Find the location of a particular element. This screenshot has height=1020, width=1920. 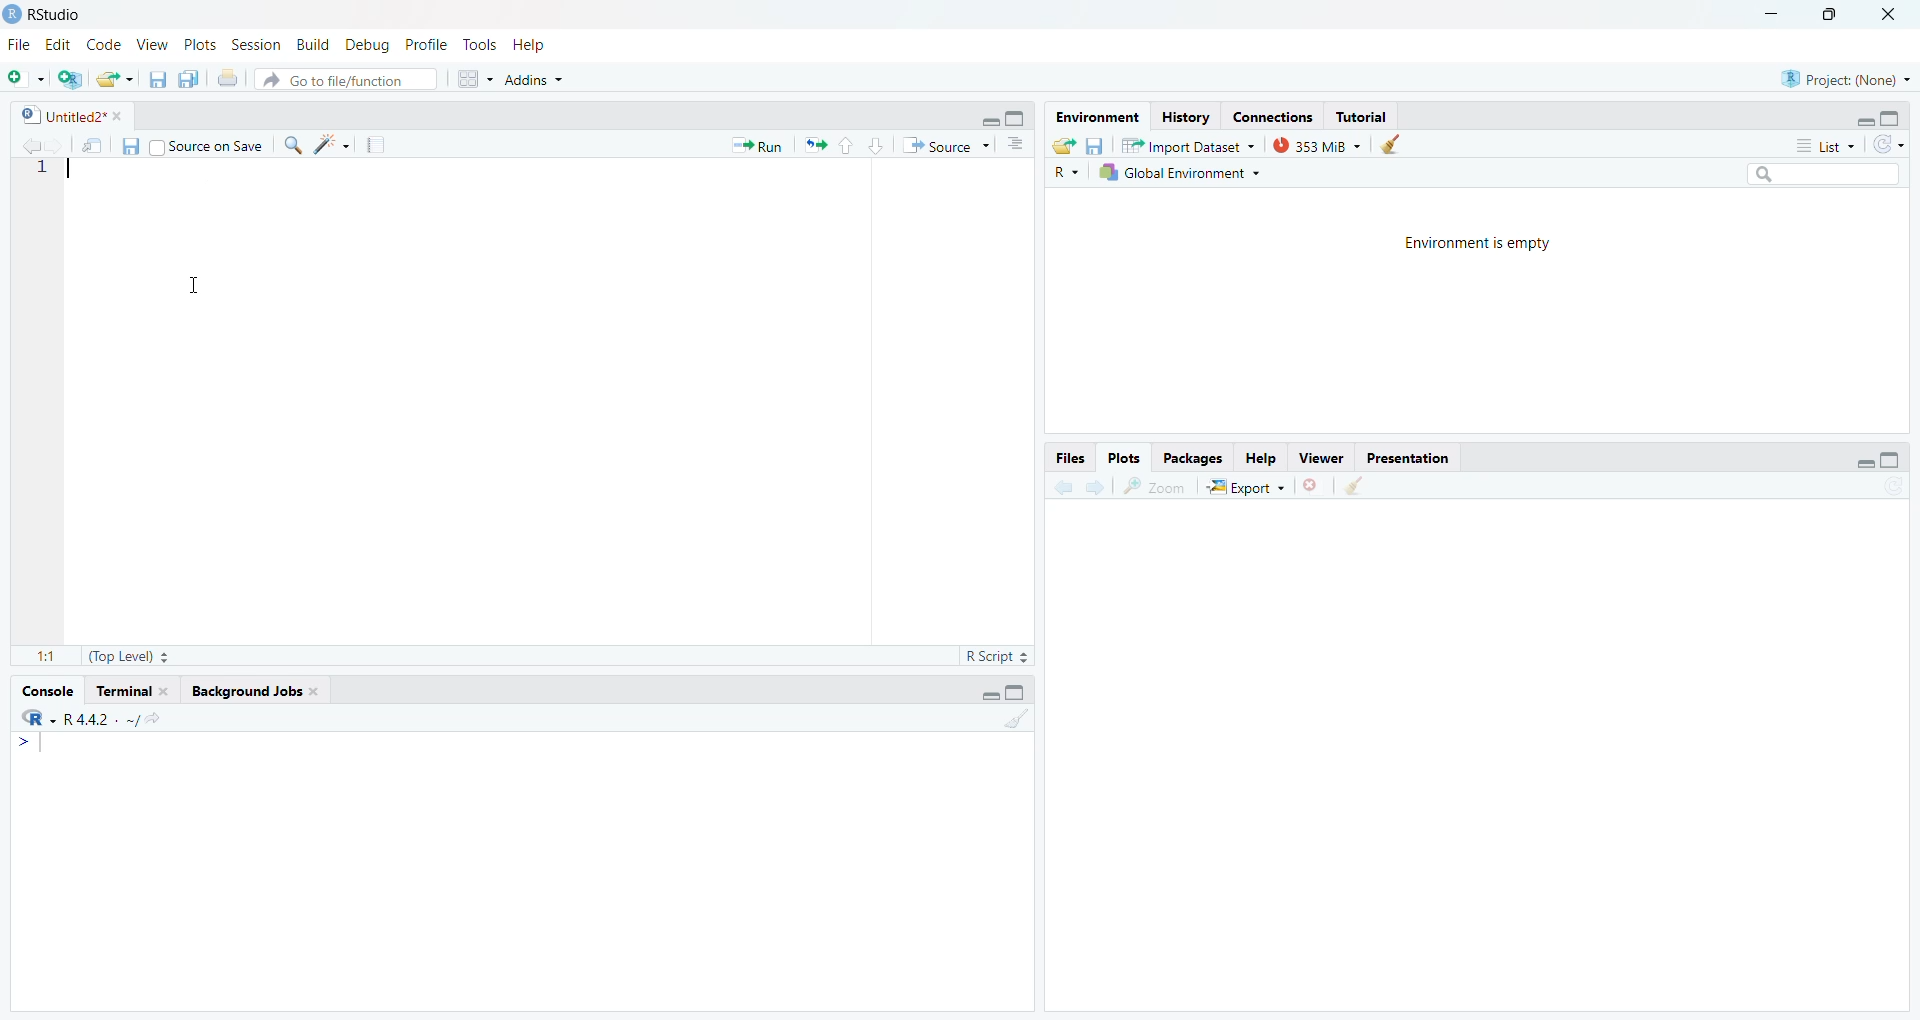

cursor is located at coordinates (205, 179).